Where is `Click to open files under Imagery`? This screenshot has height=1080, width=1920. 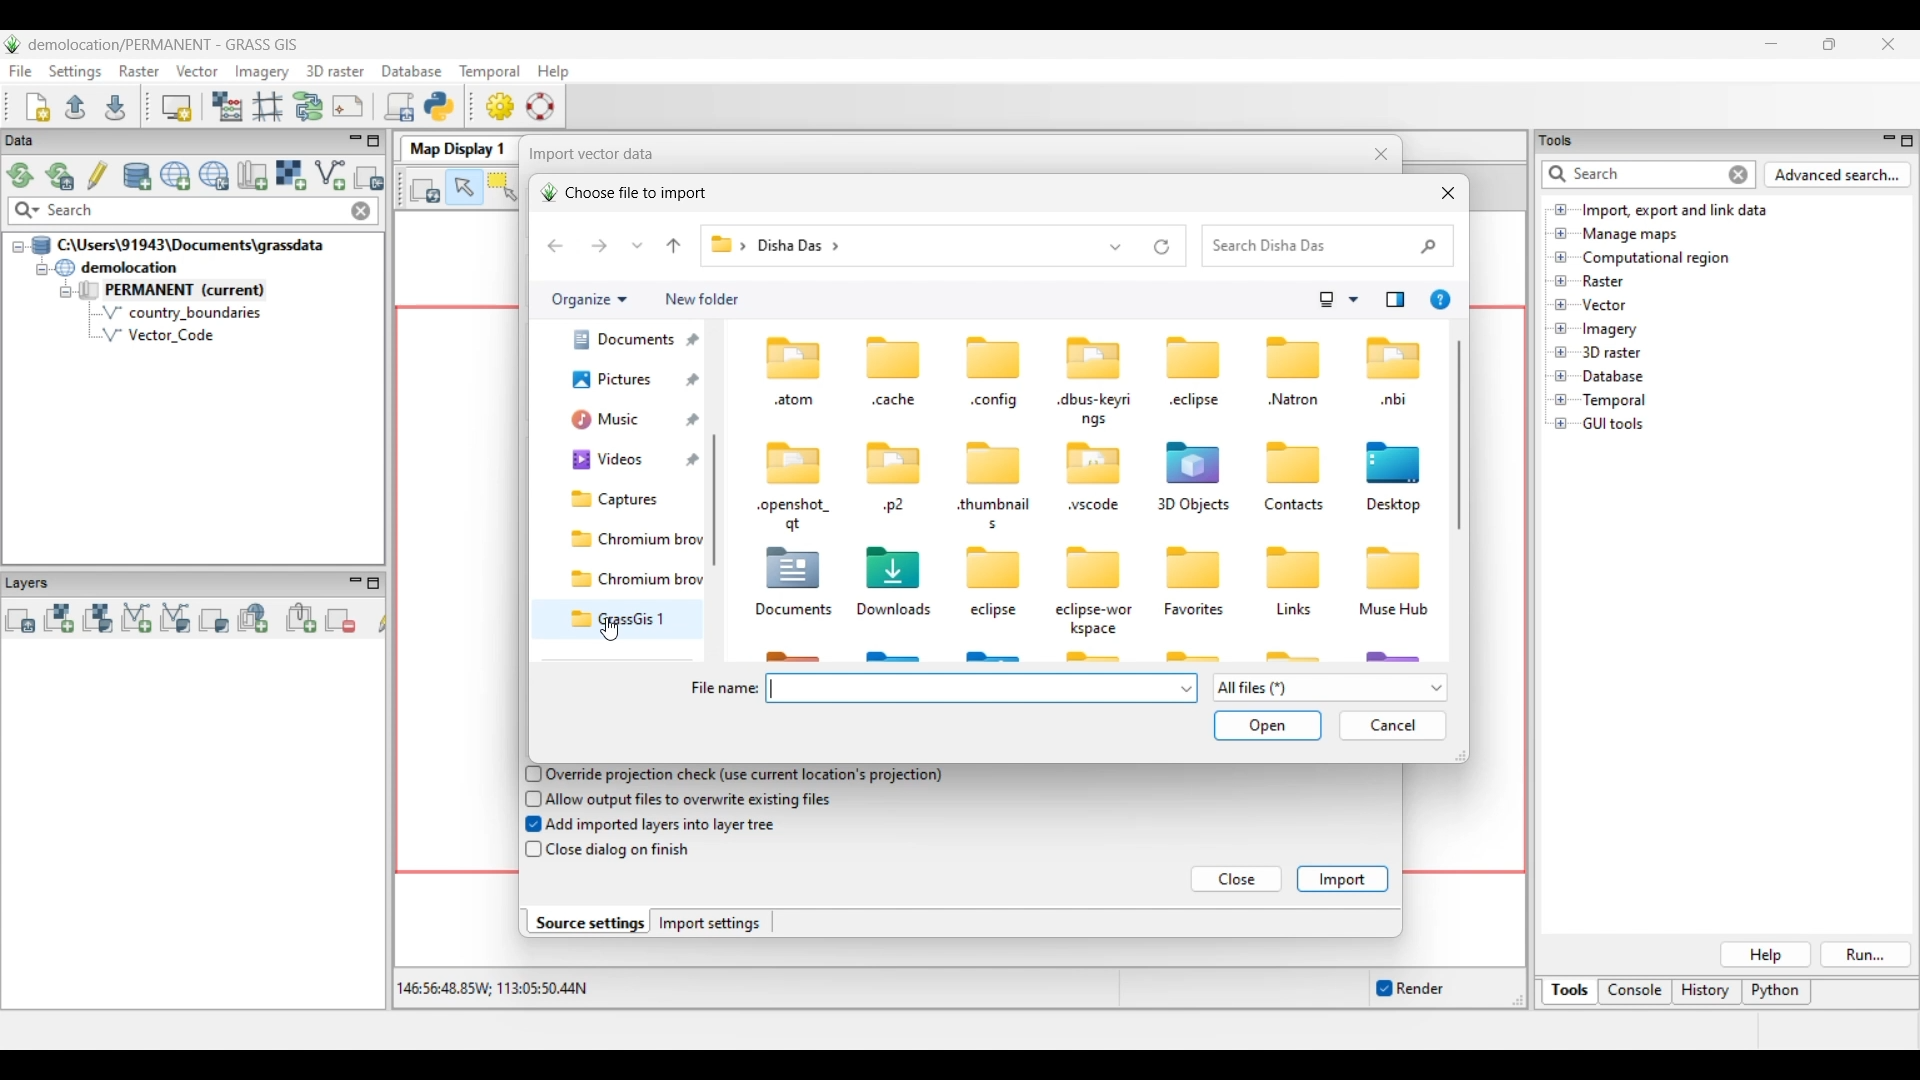
Click to open files under Imagery is located at coordinates (1560, 329).